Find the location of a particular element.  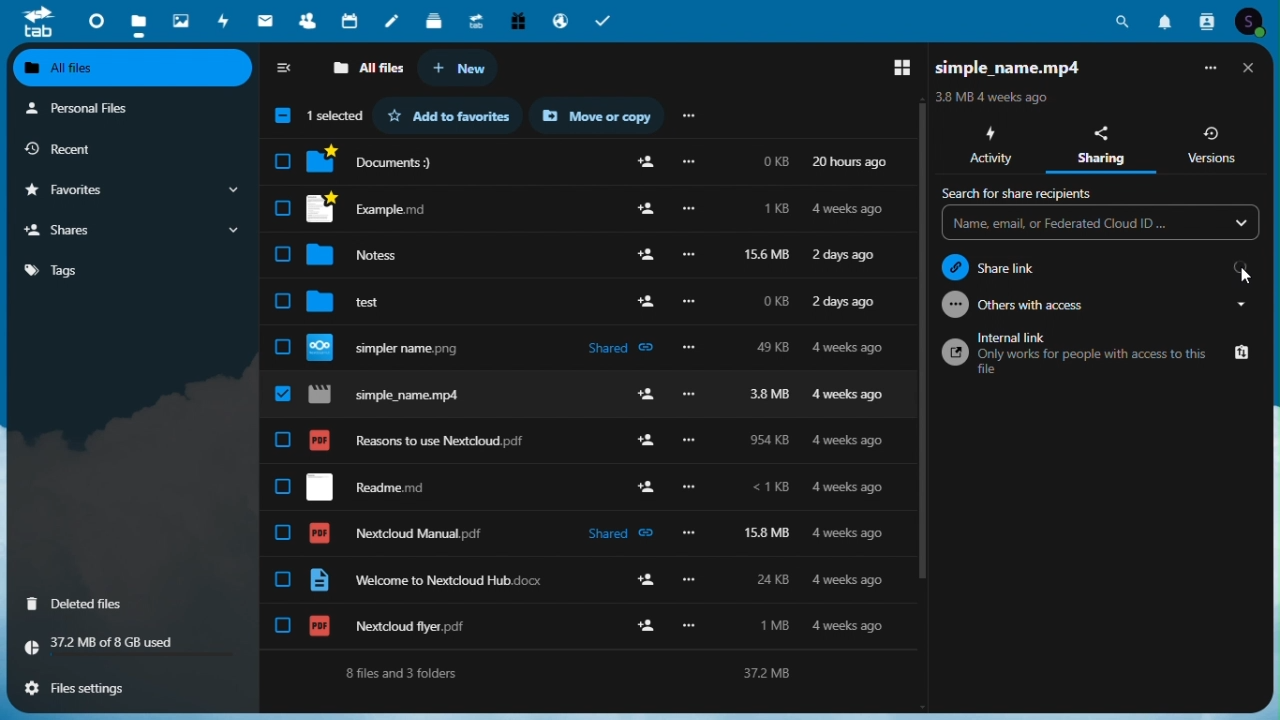

Switch to gridview is located at coordinates (1246, 68).